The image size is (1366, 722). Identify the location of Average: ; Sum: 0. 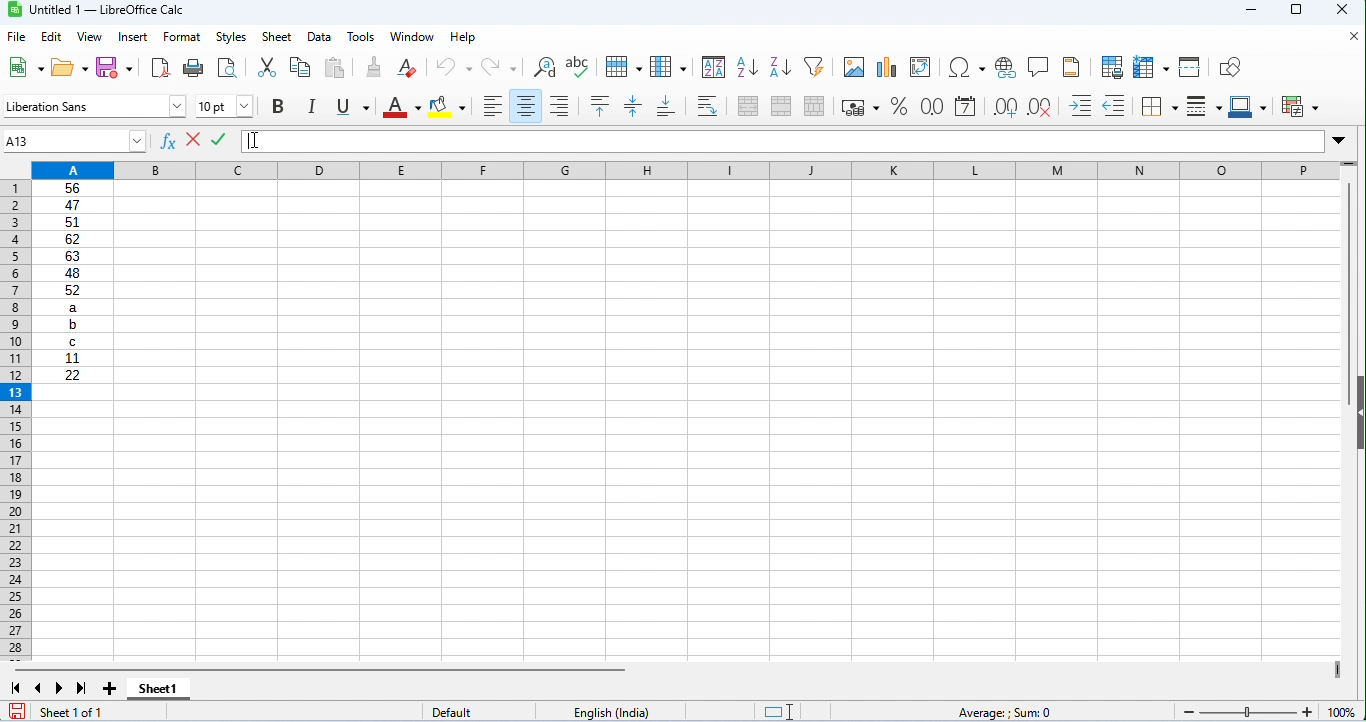
(1002, 712).